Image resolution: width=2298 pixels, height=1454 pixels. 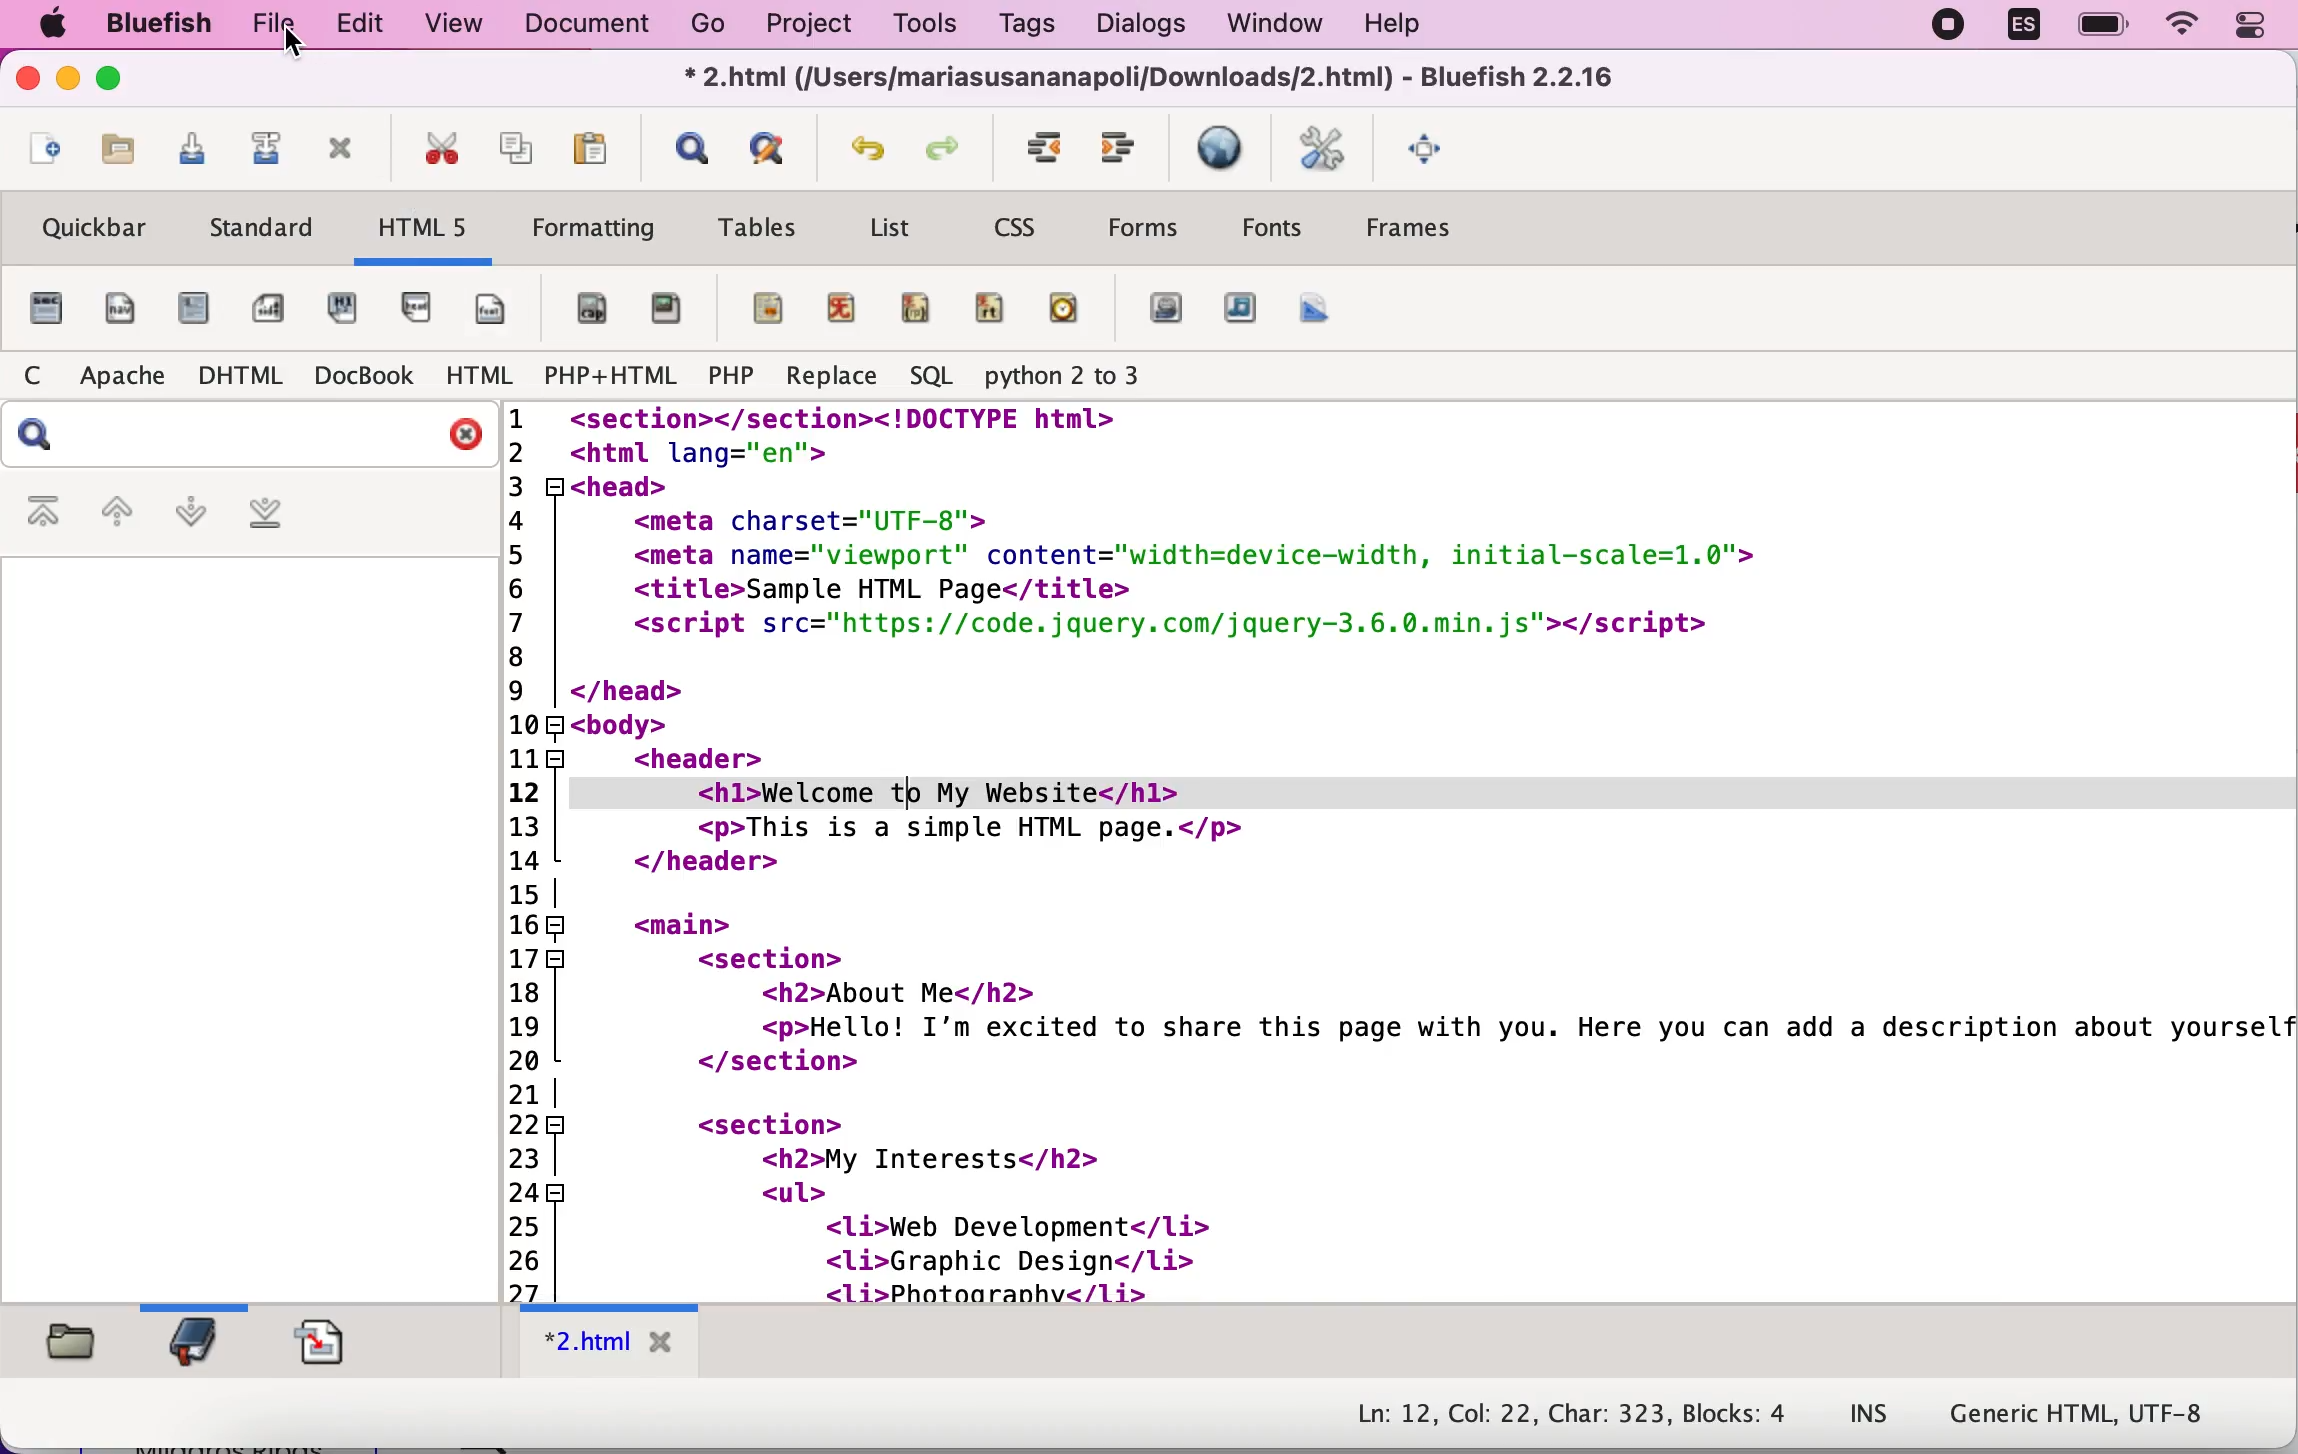 I want to click on filebrowser, so click(x=78, y=1352).